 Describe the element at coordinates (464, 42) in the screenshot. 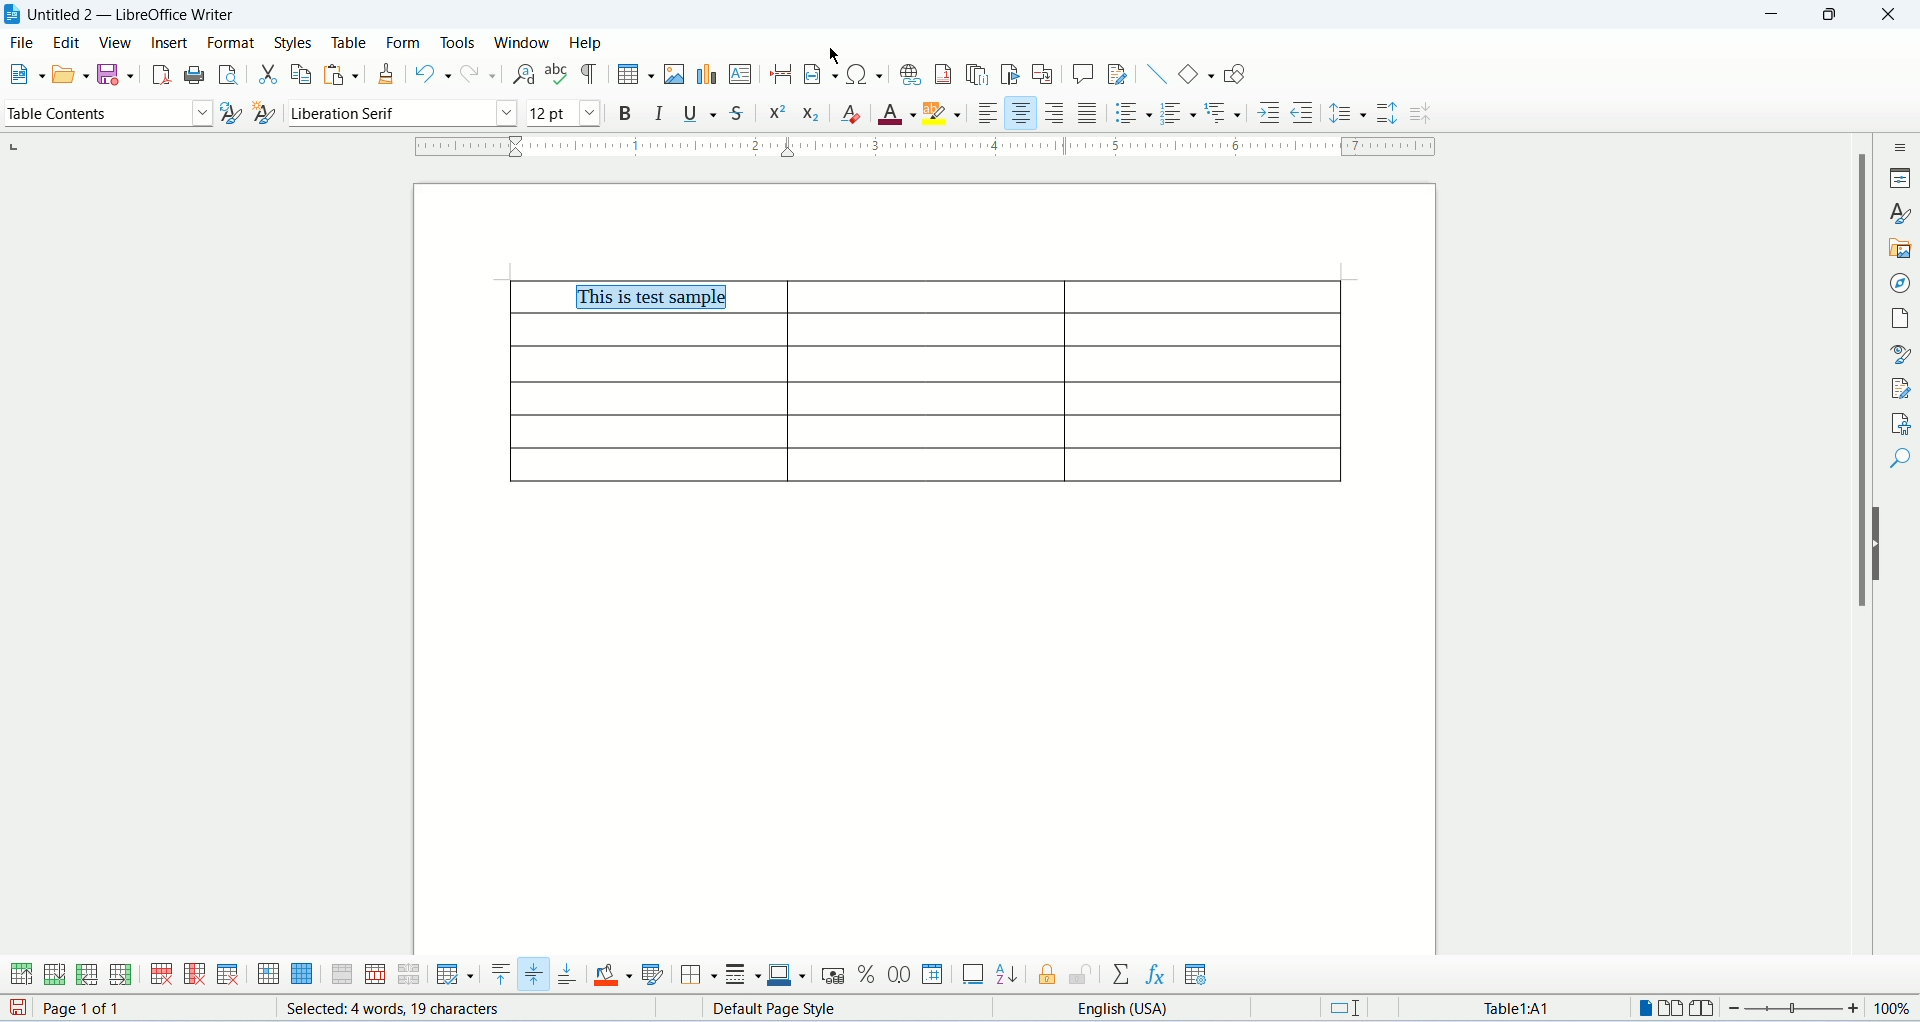

I see `tools` at that location.